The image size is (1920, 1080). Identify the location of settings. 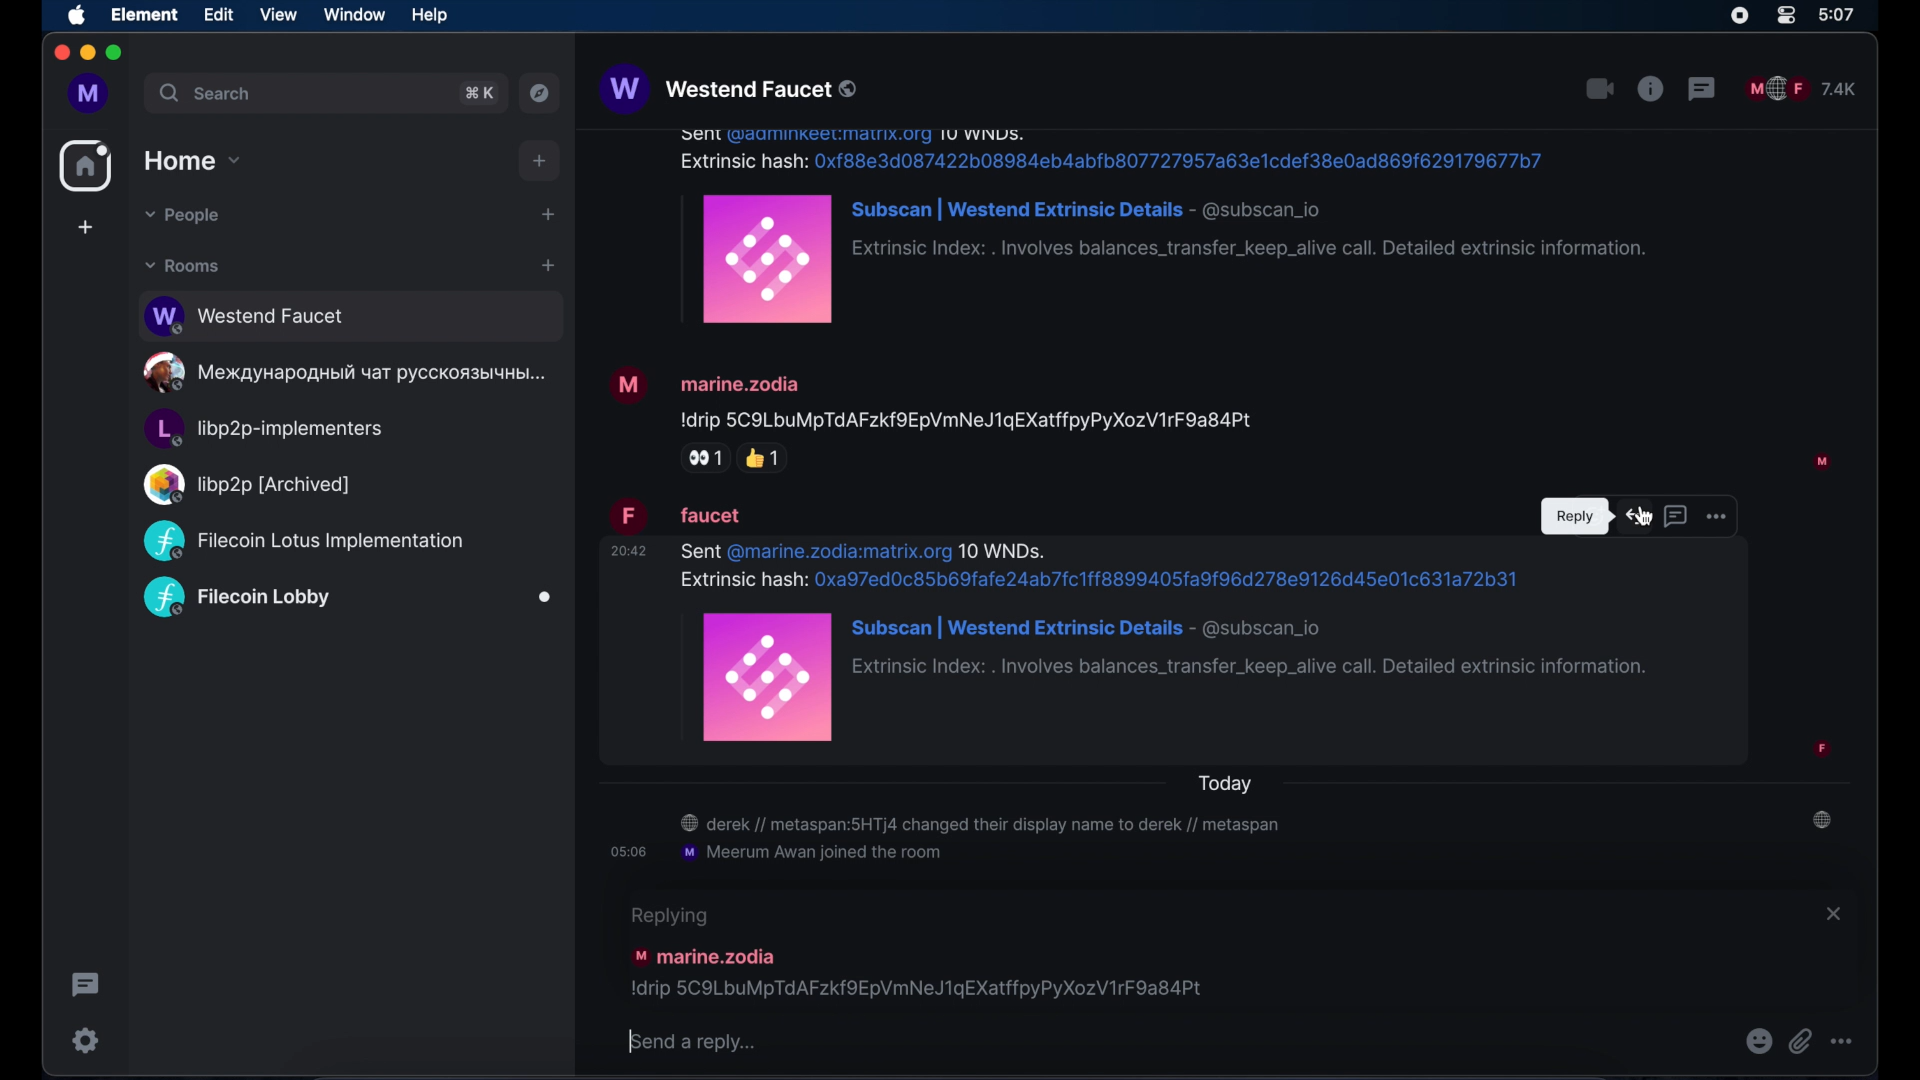
(86, 1040).